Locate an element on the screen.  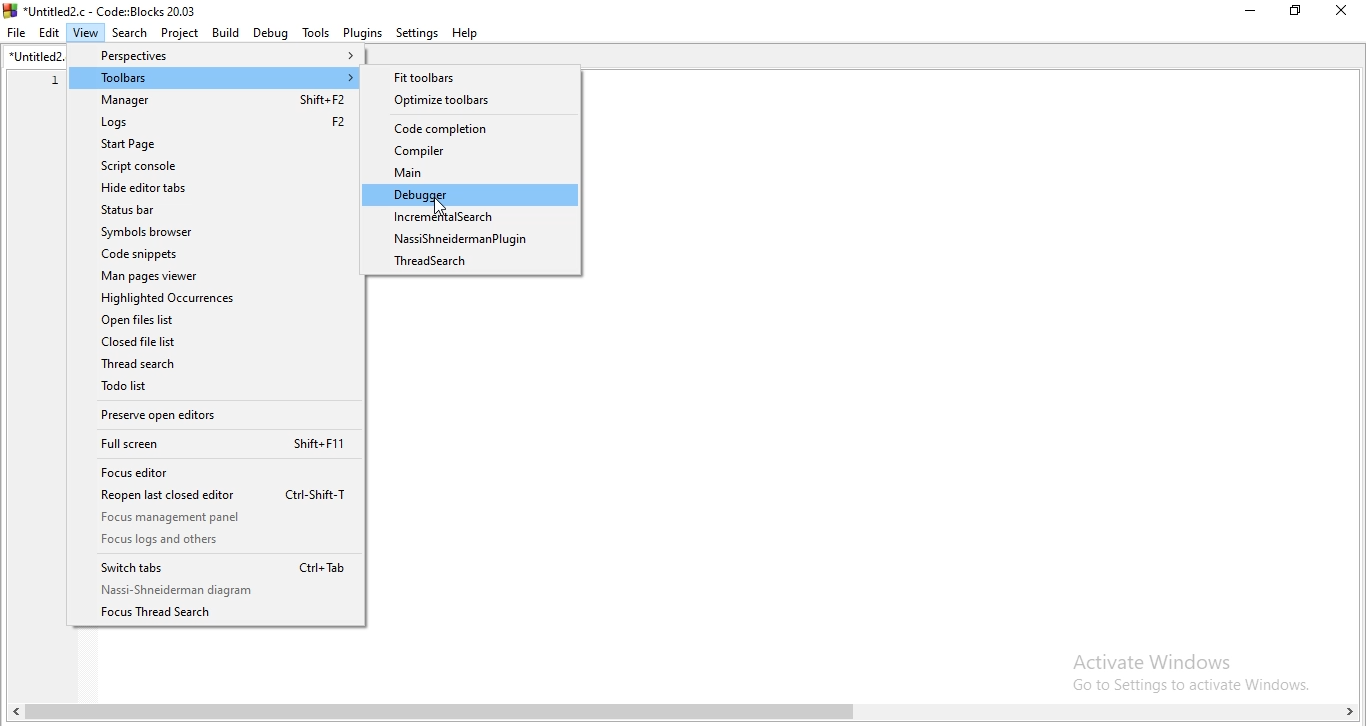
Focus editor is located at coordinates (219, 474).